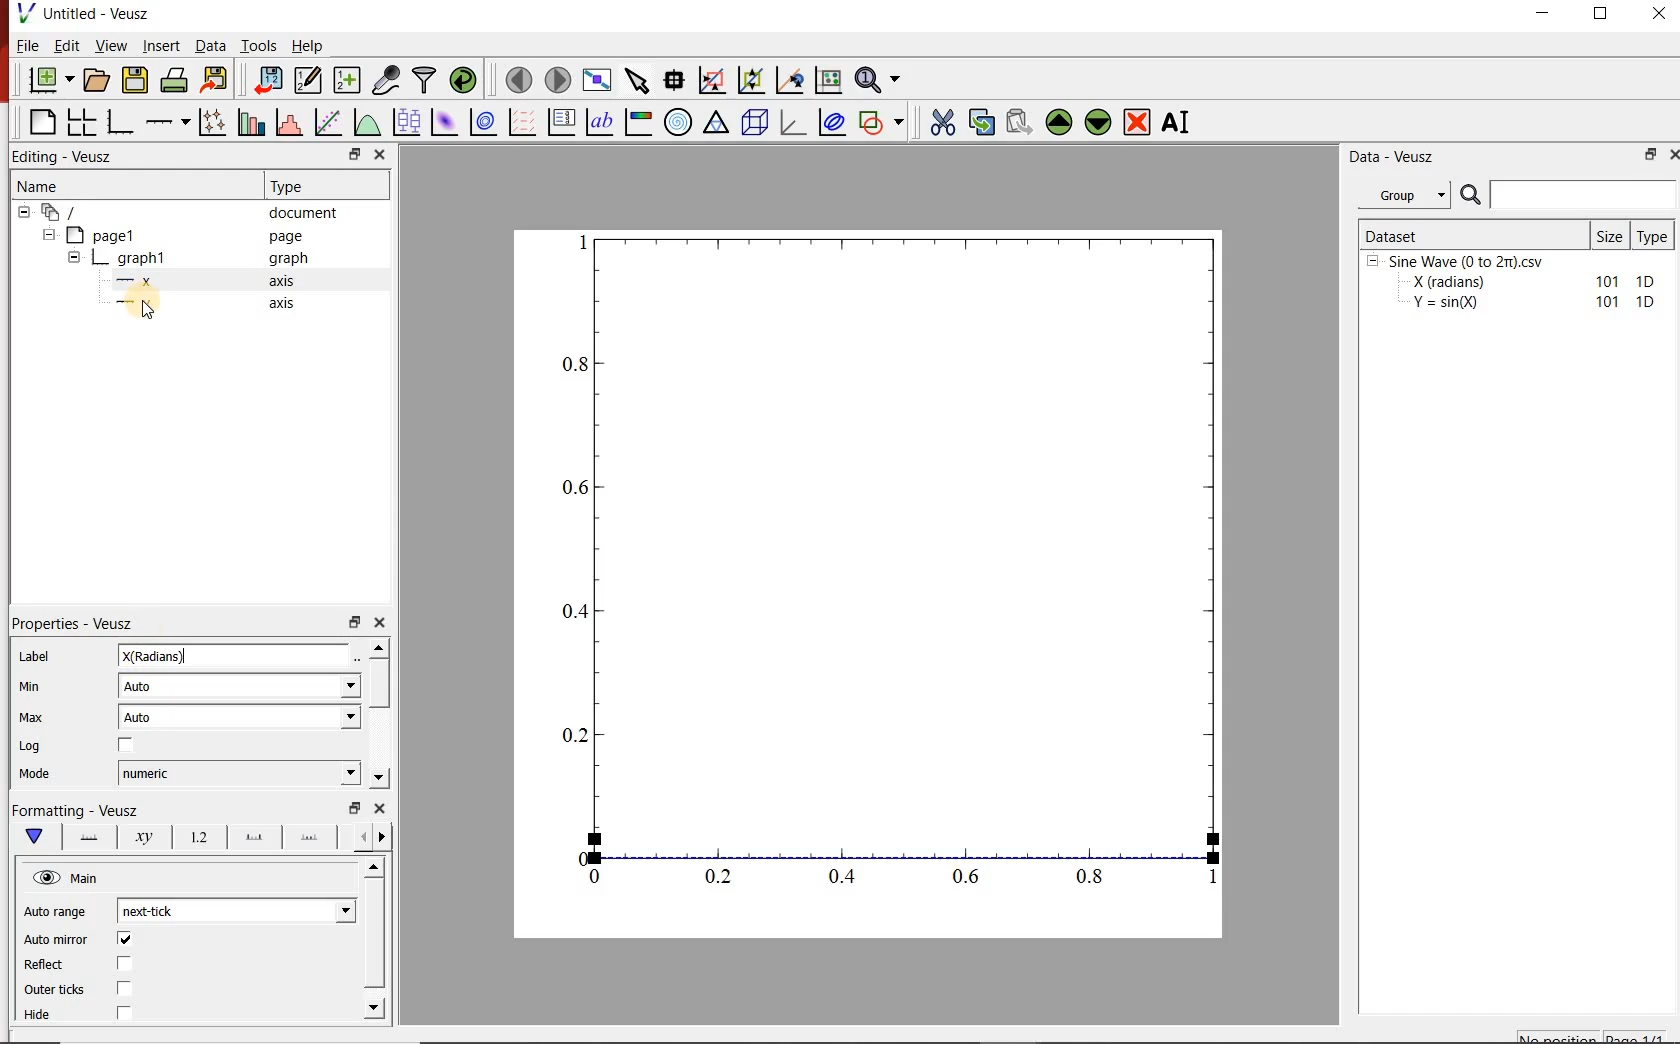  I want to click on view plot full screen, so click(597, 79).